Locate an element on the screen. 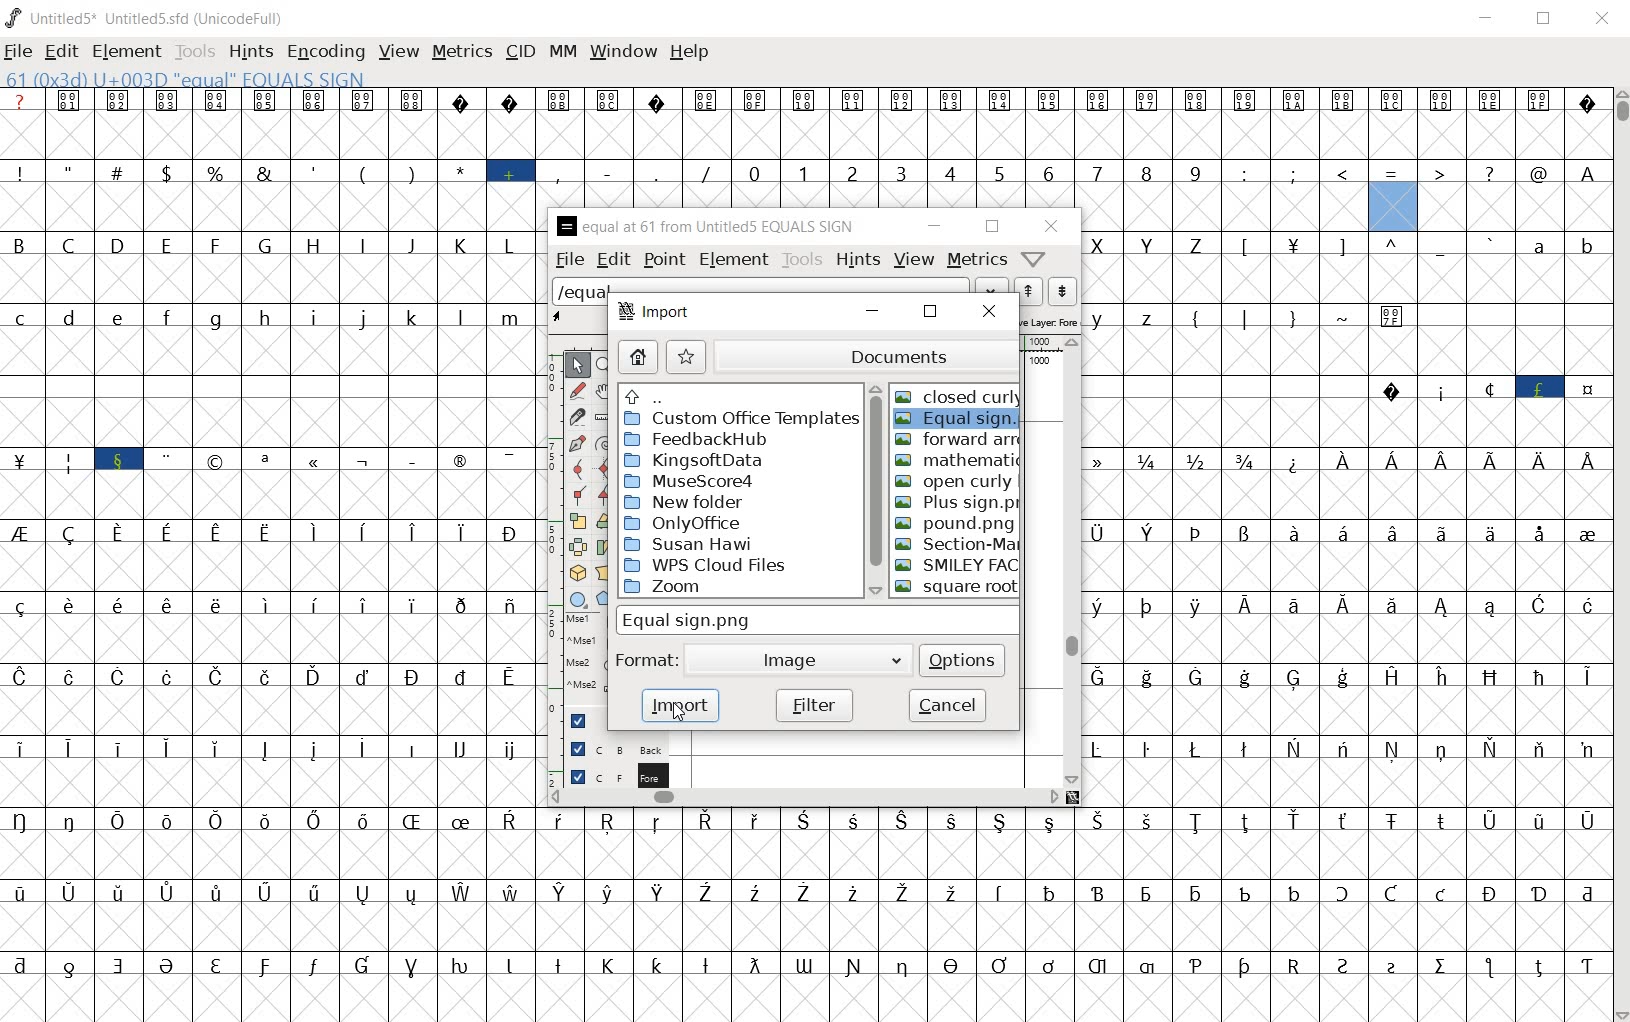 The width and height of the screenshot is (1630, 1022). SECTION MARK is located at coordinates (958, 543).